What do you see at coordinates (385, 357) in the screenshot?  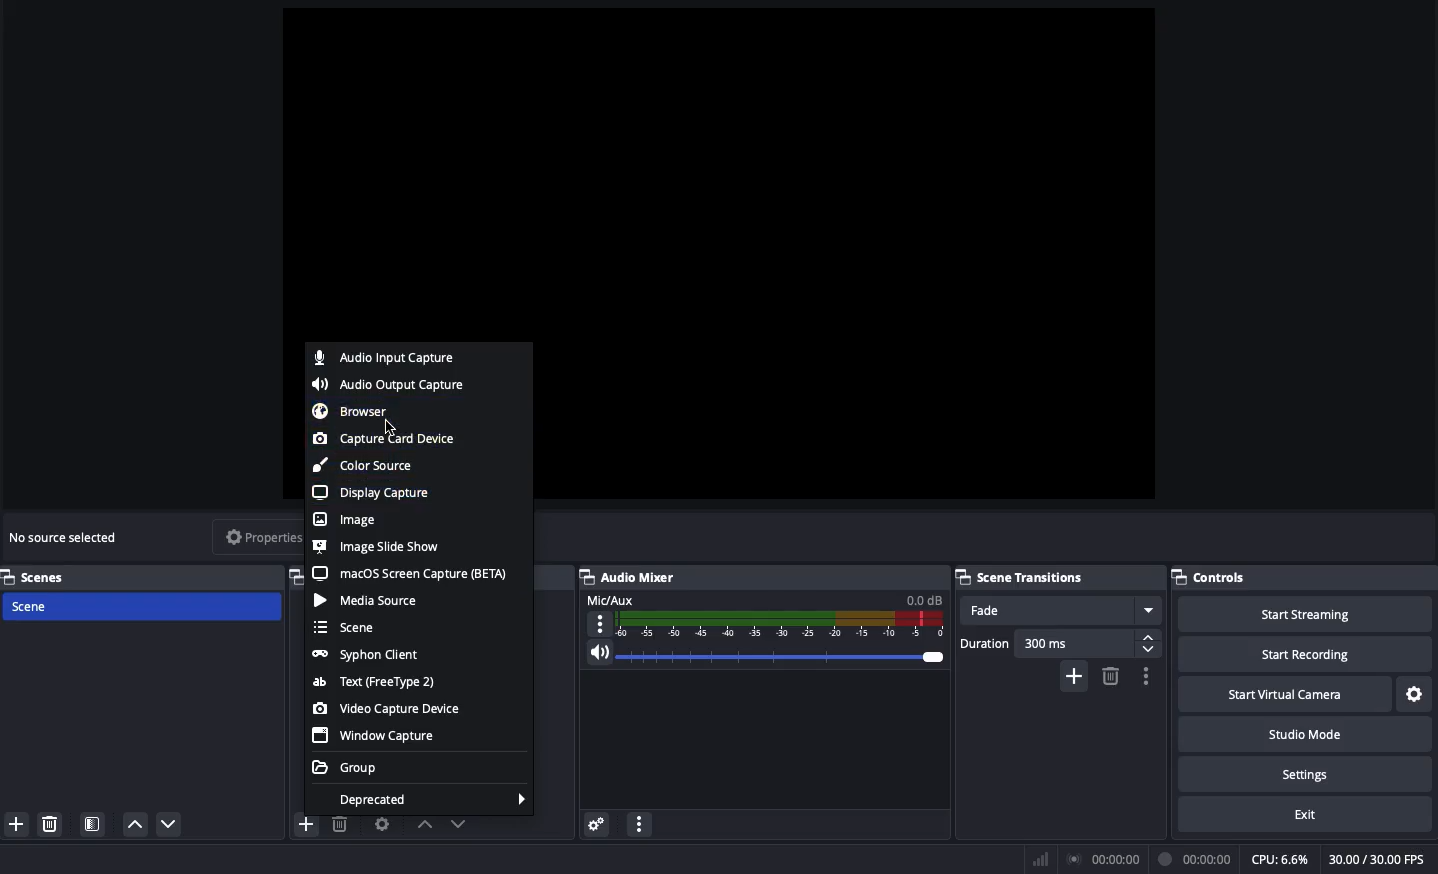 I see `Audio input capture` at bounding box center [385, 357].